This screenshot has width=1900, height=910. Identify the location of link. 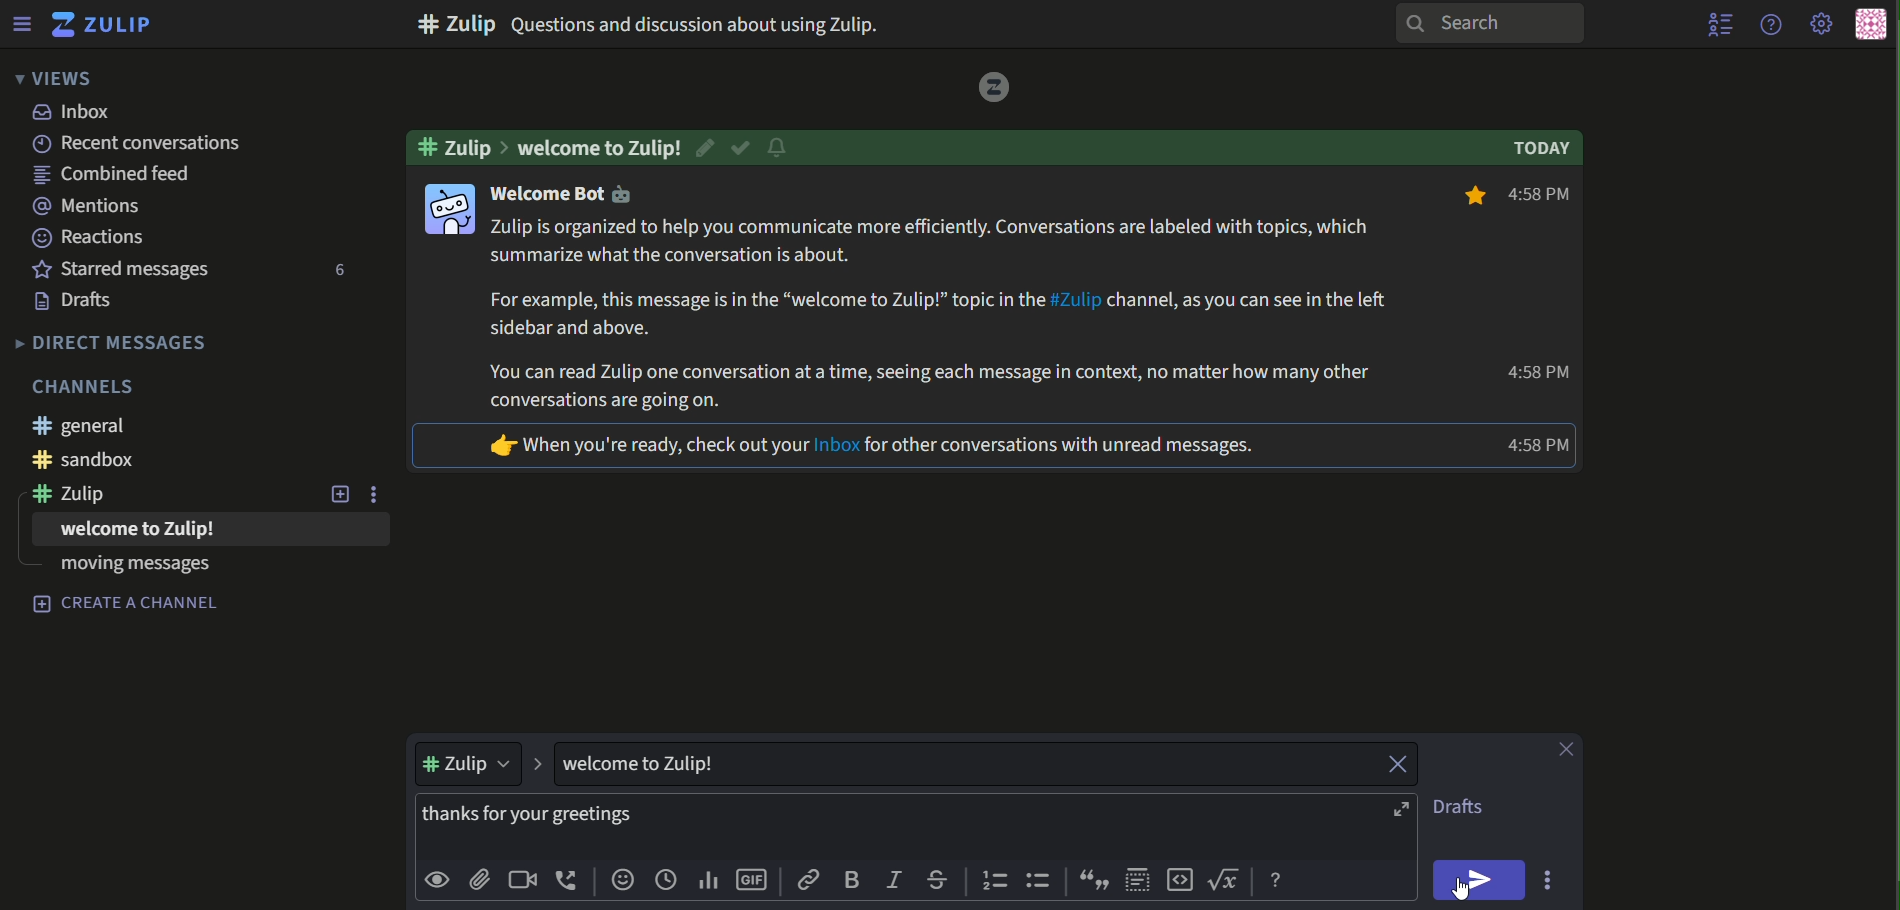
(809, 880).